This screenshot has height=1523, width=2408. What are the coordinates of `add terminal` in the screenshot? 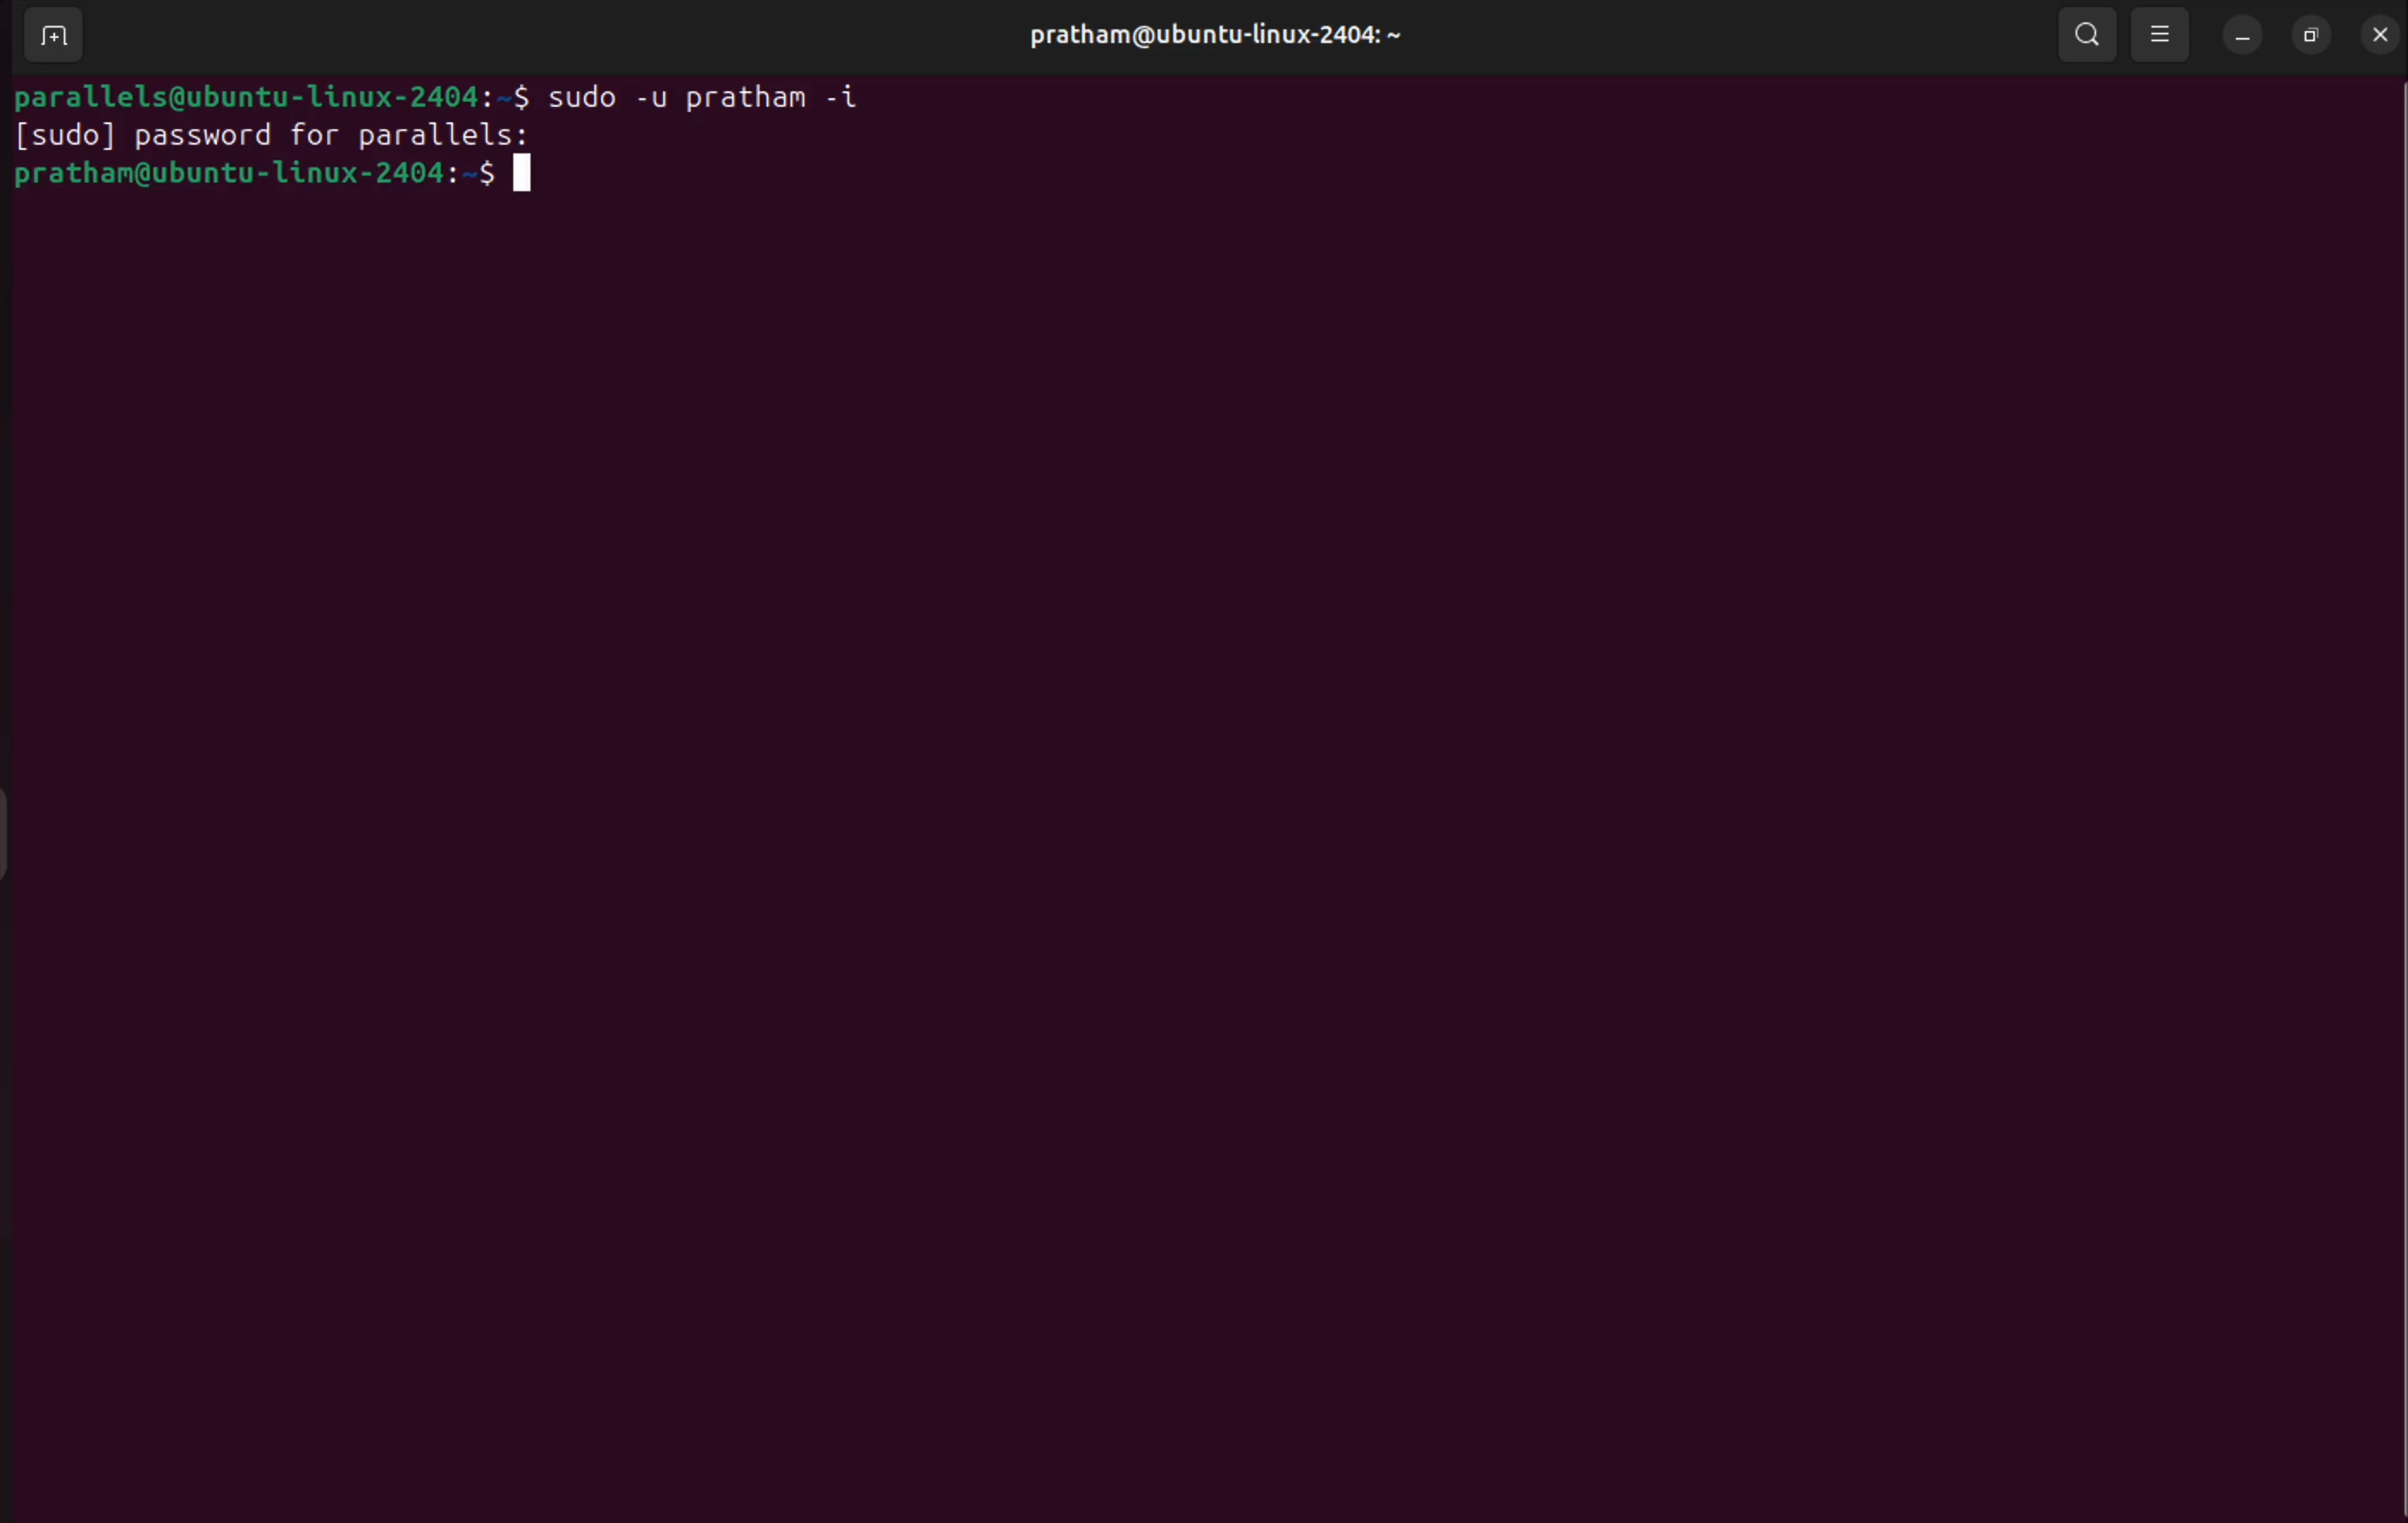 It's located at (49, 36).